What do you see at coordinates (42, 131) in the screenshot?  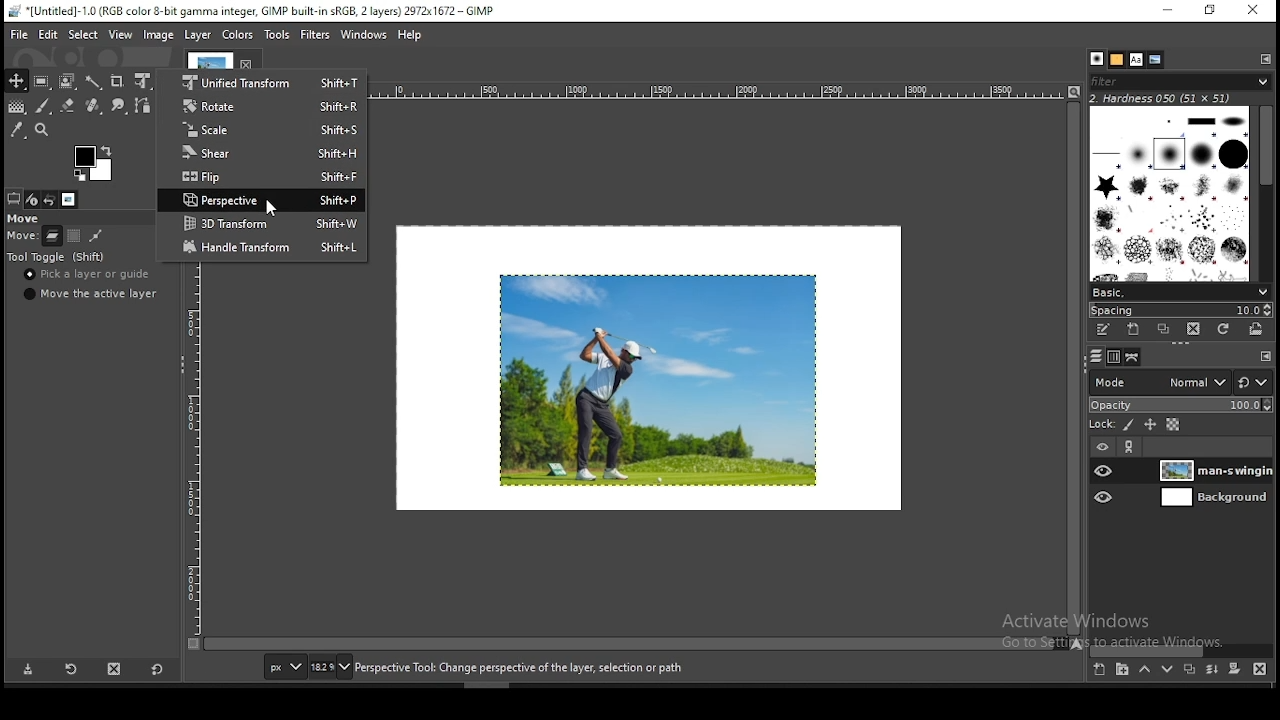 I see `zoom tool` at bounding box center [42, 131].